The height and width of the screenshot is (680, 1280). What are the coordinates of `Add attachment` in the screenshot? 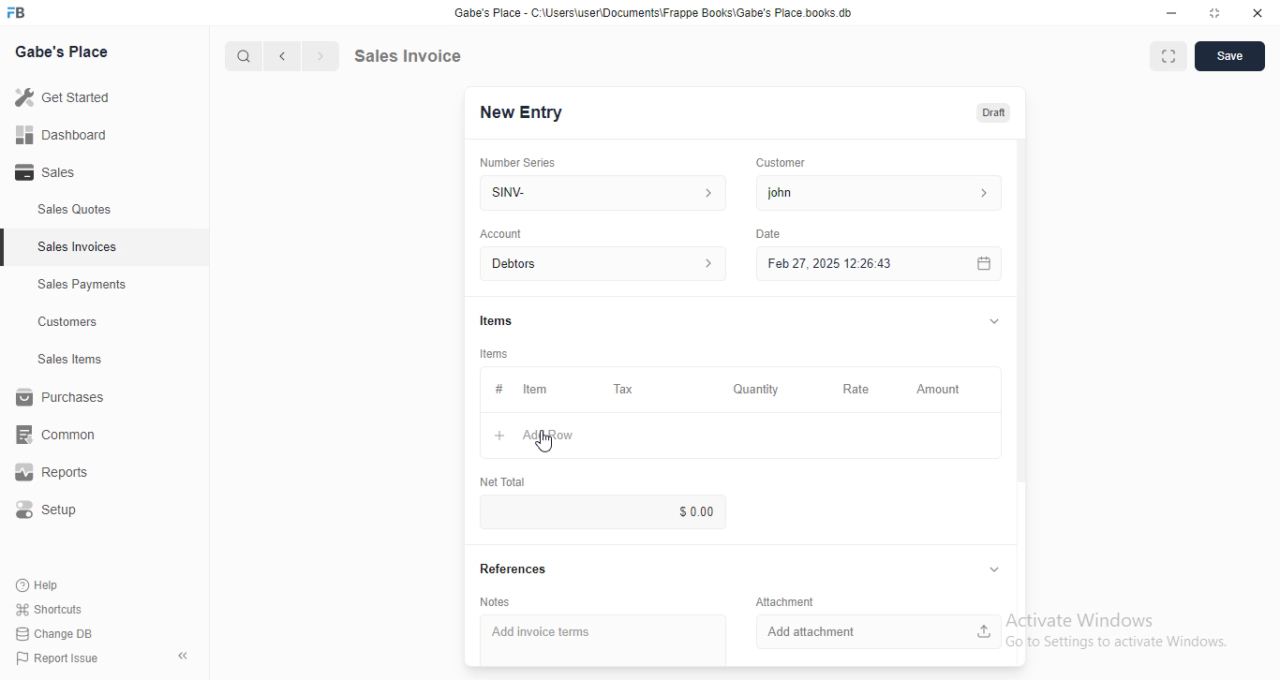 It's located at (813, 631).